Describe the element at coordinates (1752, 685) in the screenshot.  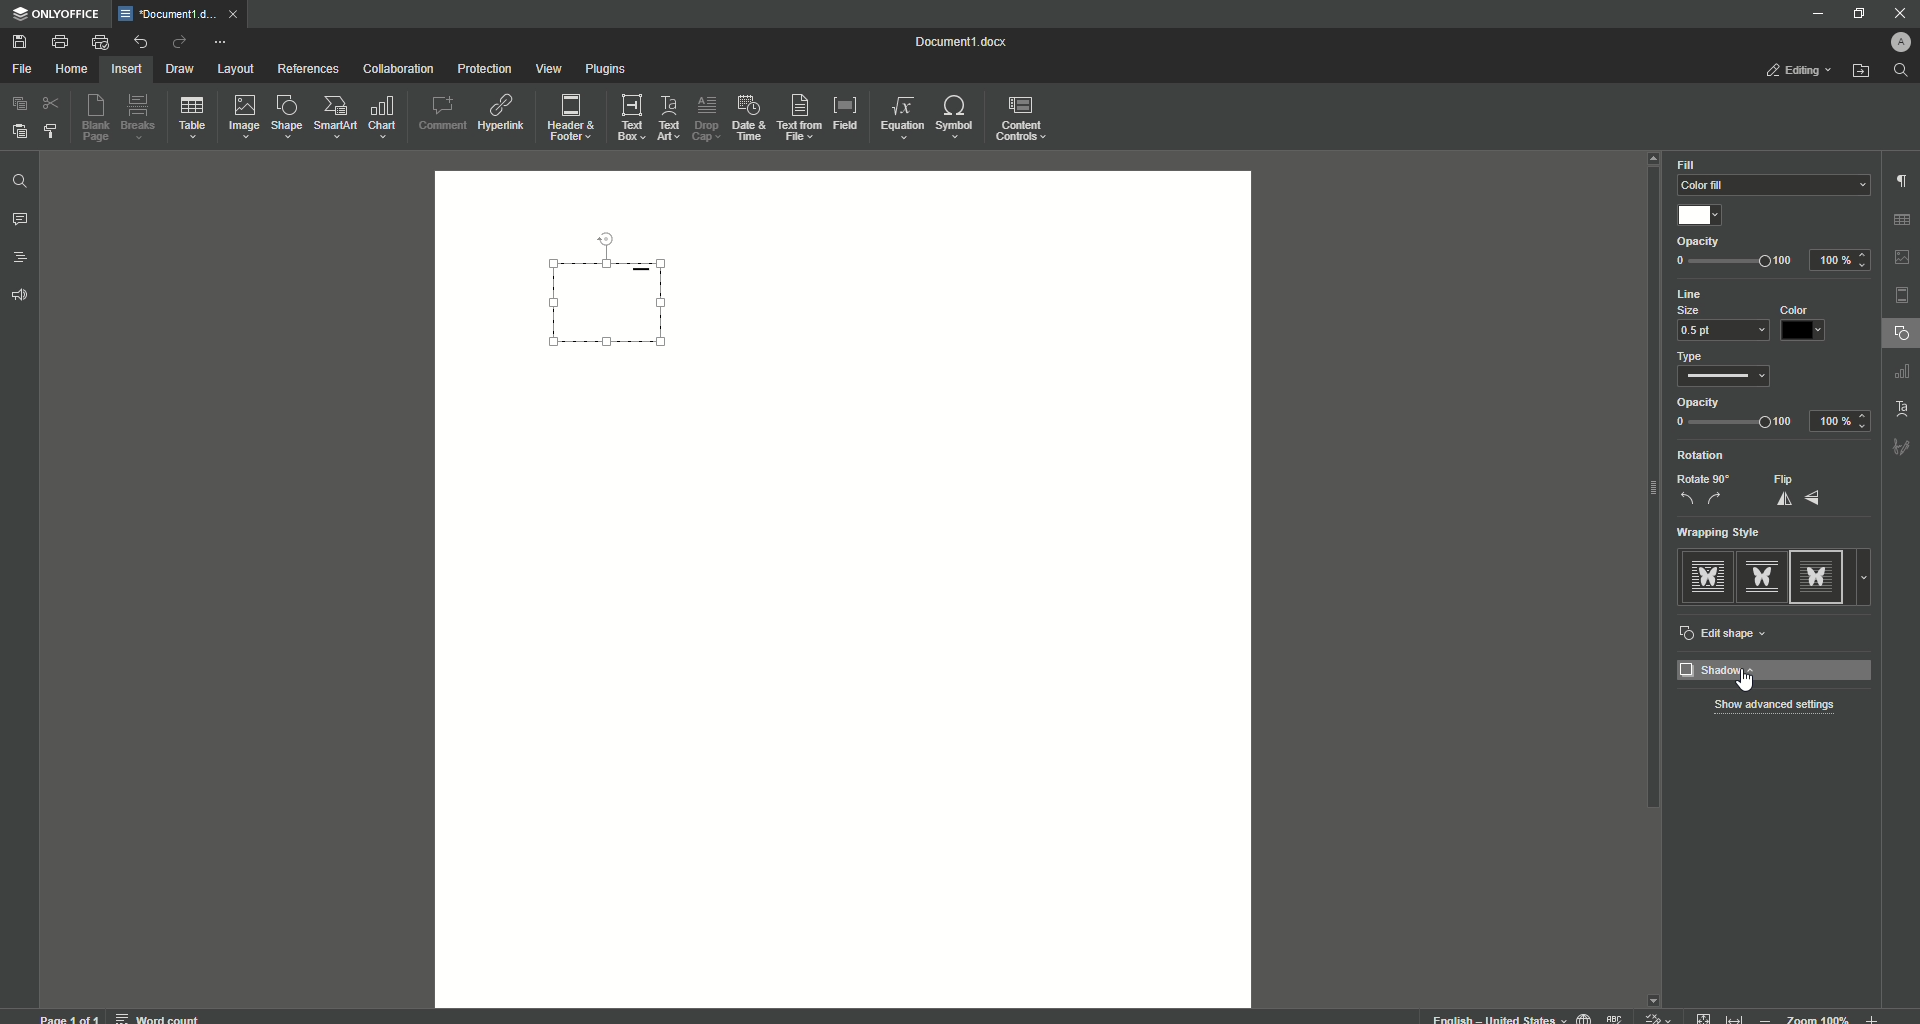
I see `cursor` at that location.